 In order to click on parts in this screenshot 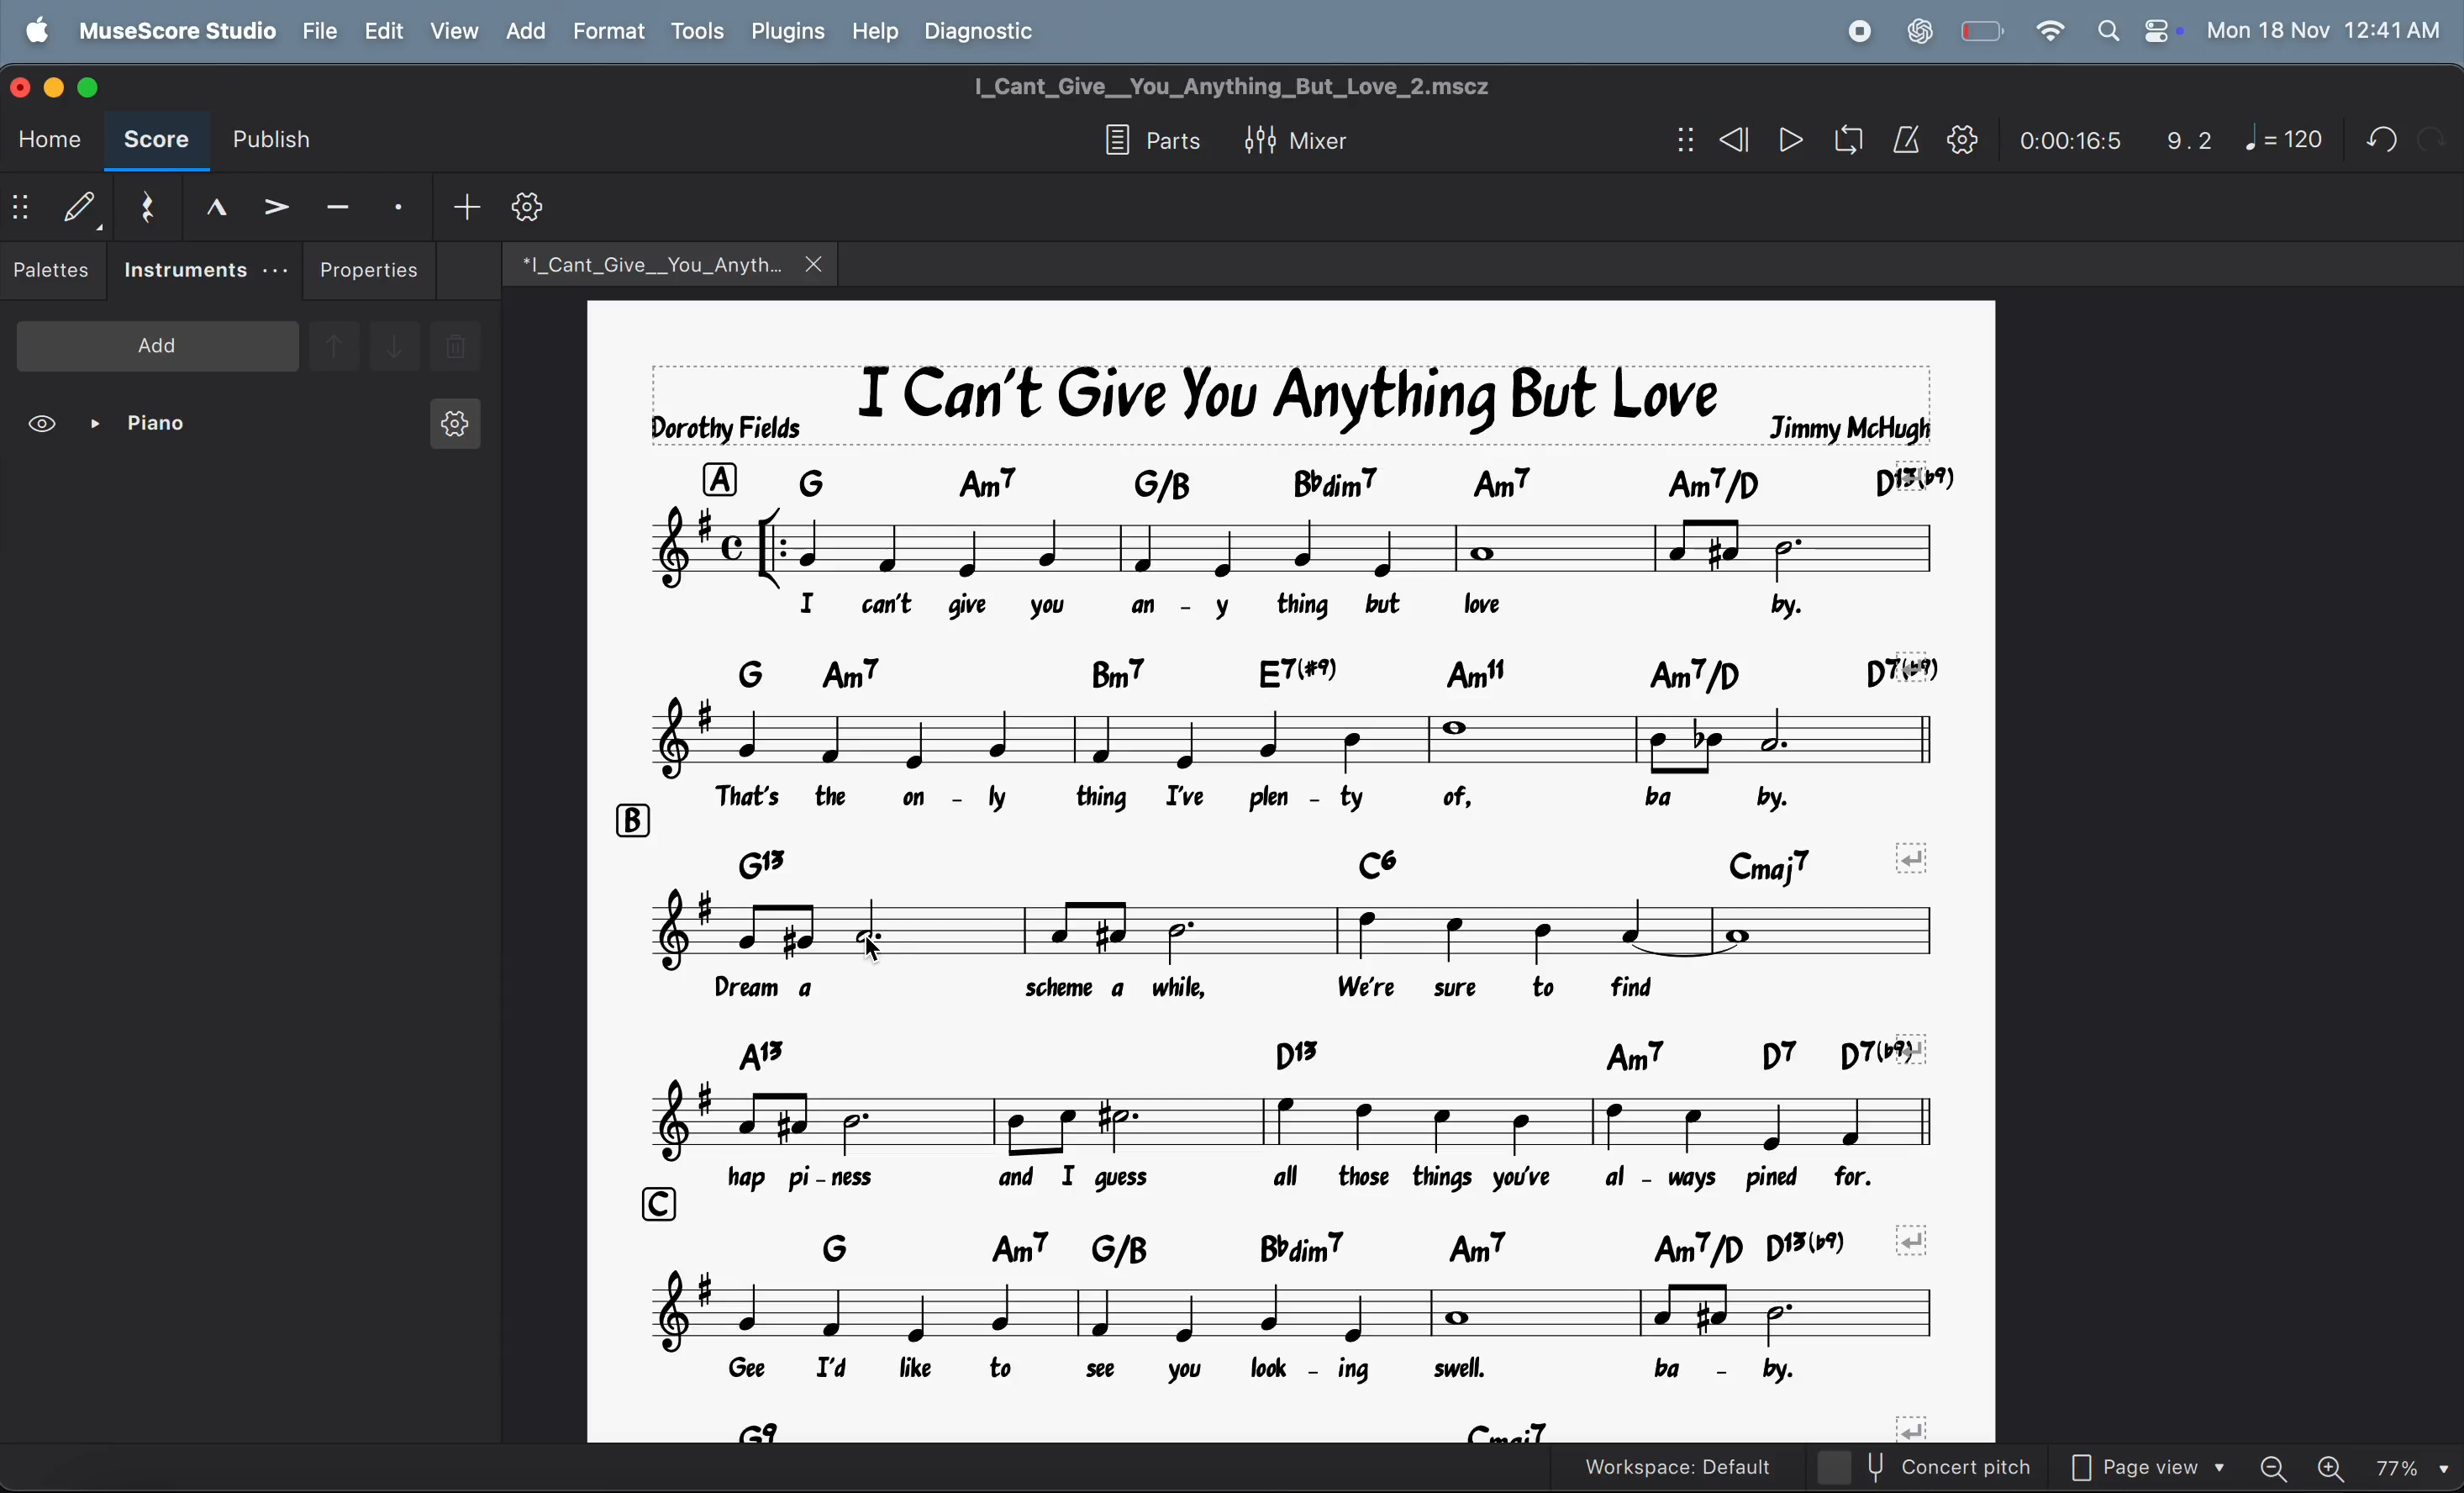, I will do `click(1140, 140)`.